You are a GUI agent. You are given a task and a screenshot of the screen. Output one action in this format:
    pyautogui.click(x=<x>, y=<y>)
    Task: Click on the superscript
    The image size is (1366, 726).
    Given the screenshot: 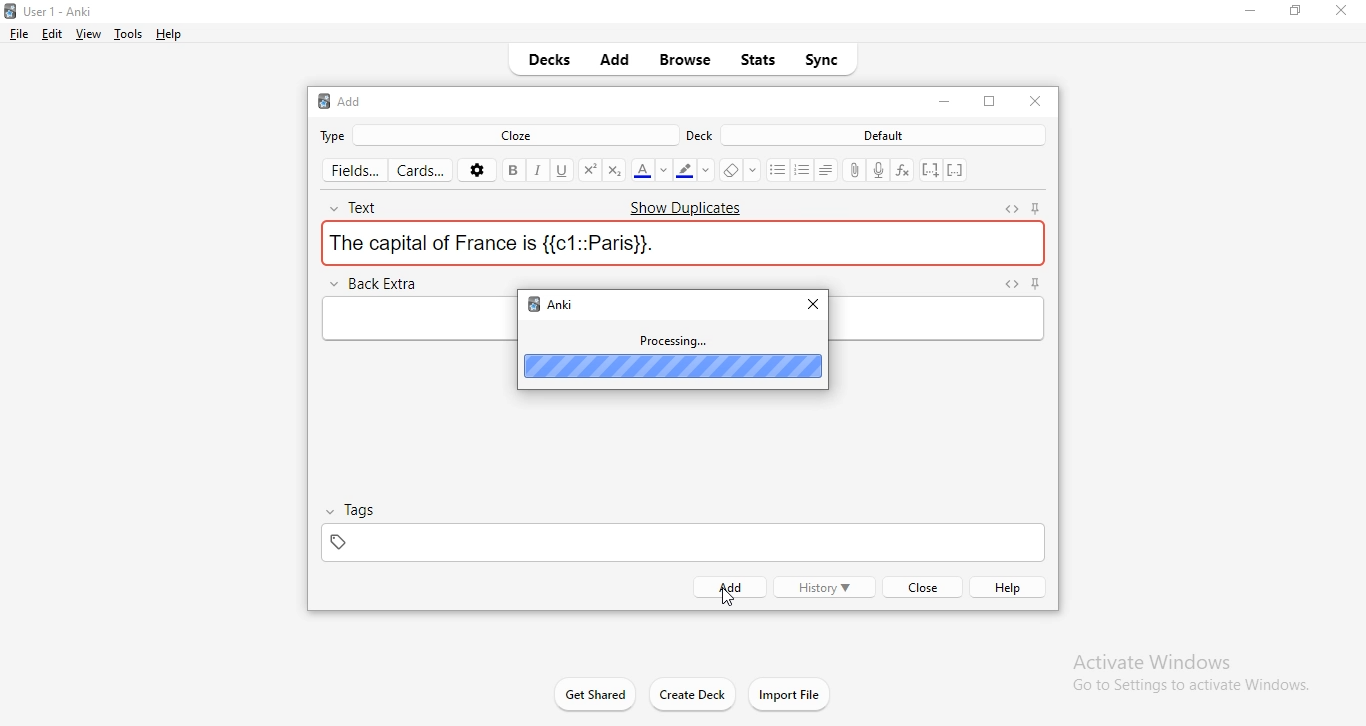 What is the action you would take?
    pyautogui.click(x=590, y=169)
    